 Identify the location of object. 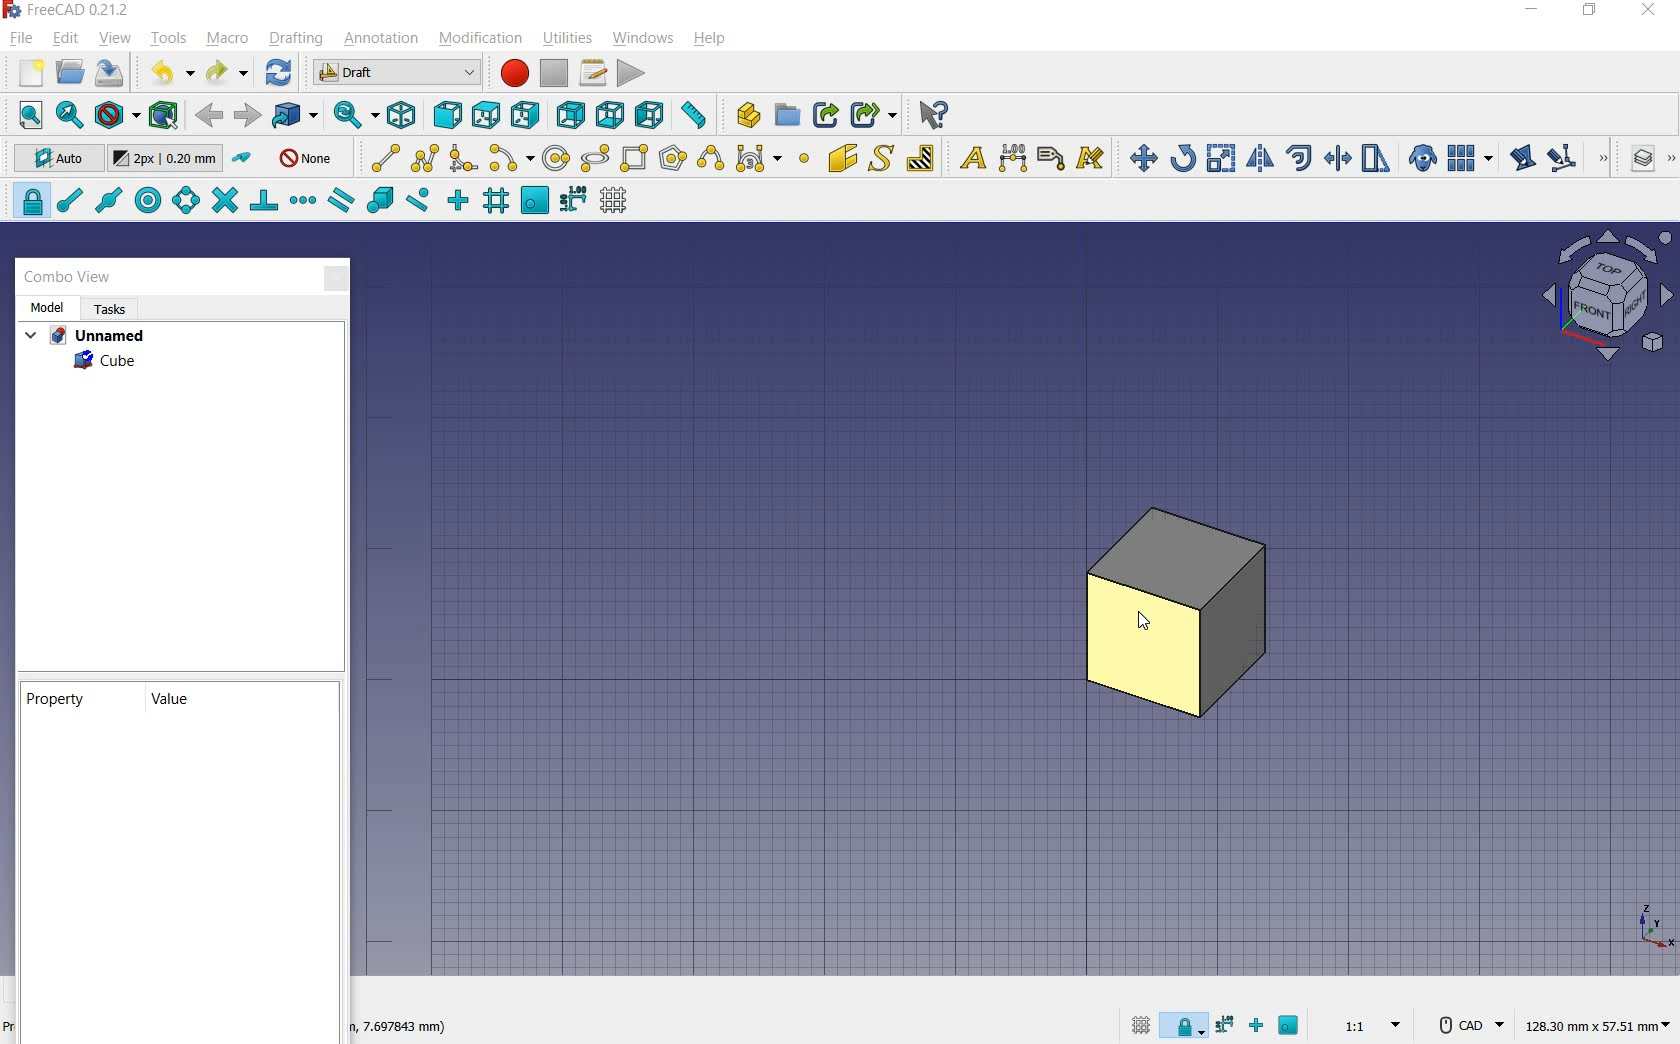
(1174, 614).